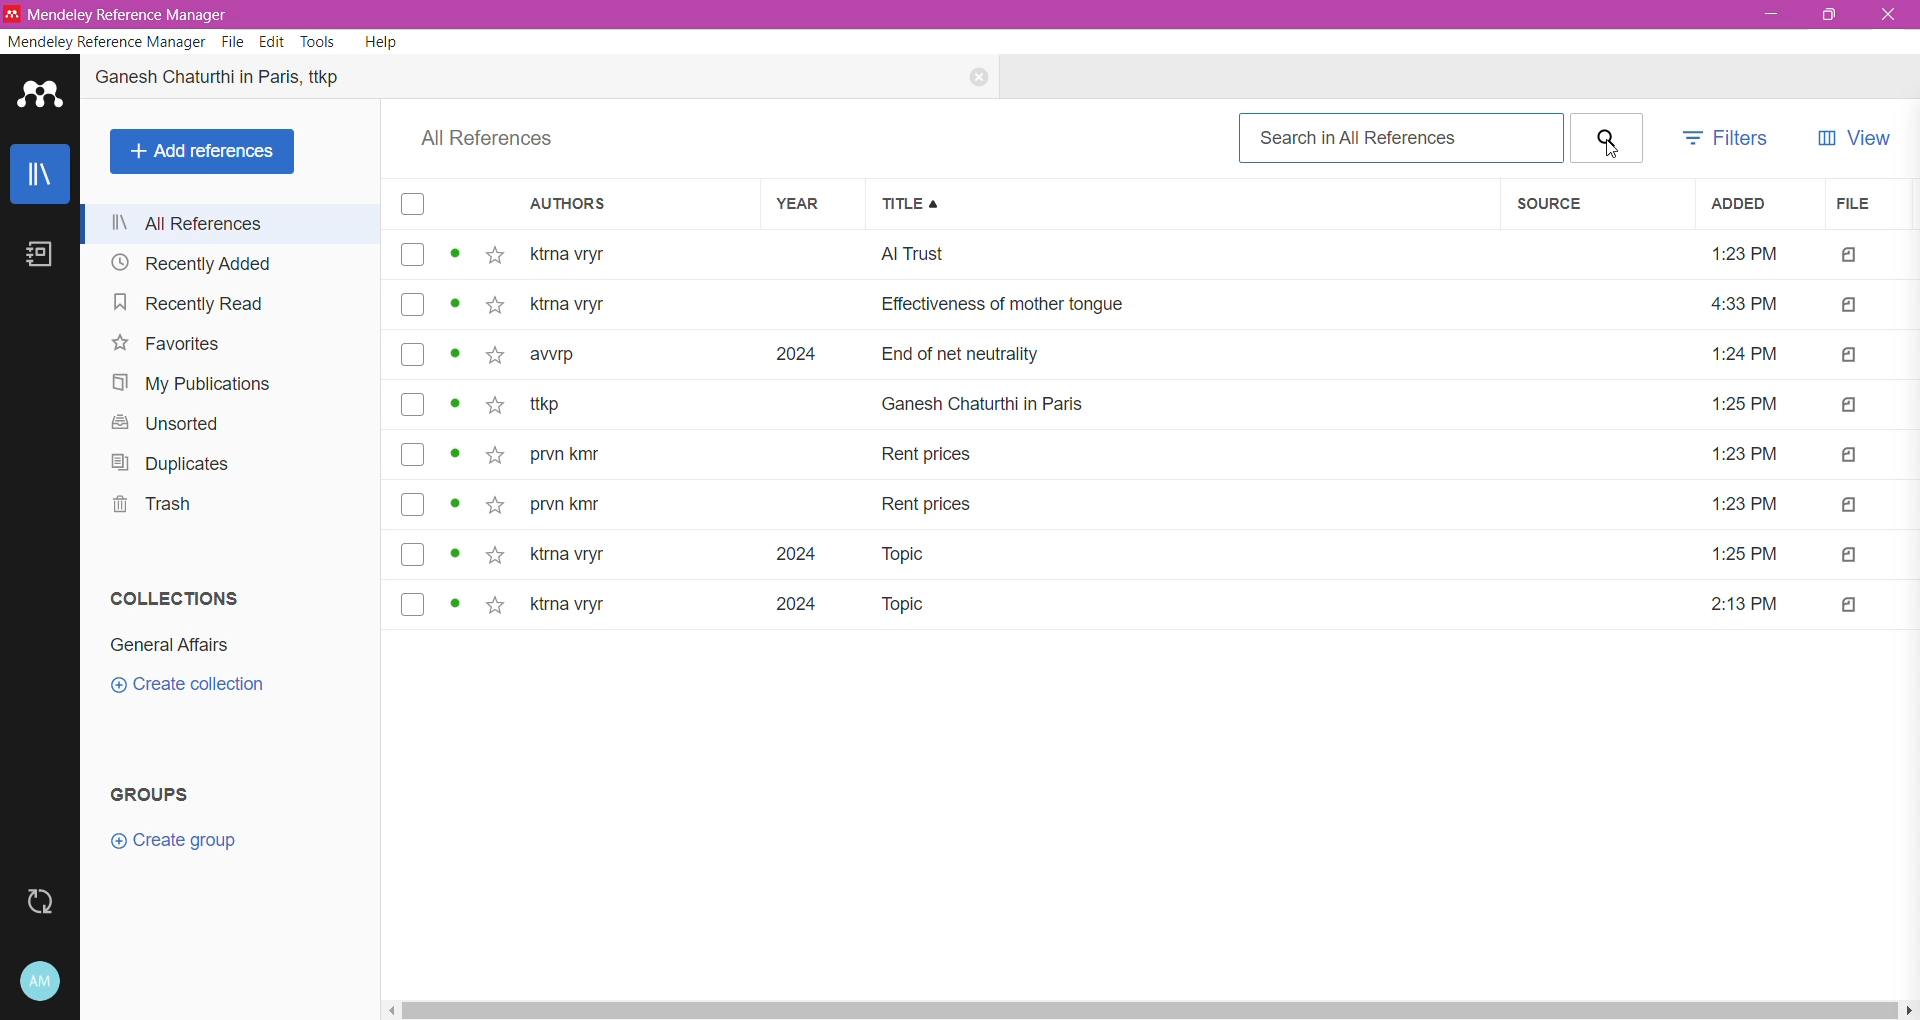  Describe the element at coordinates (1730, 138) in the screenshot. I see `Filters` at that location.